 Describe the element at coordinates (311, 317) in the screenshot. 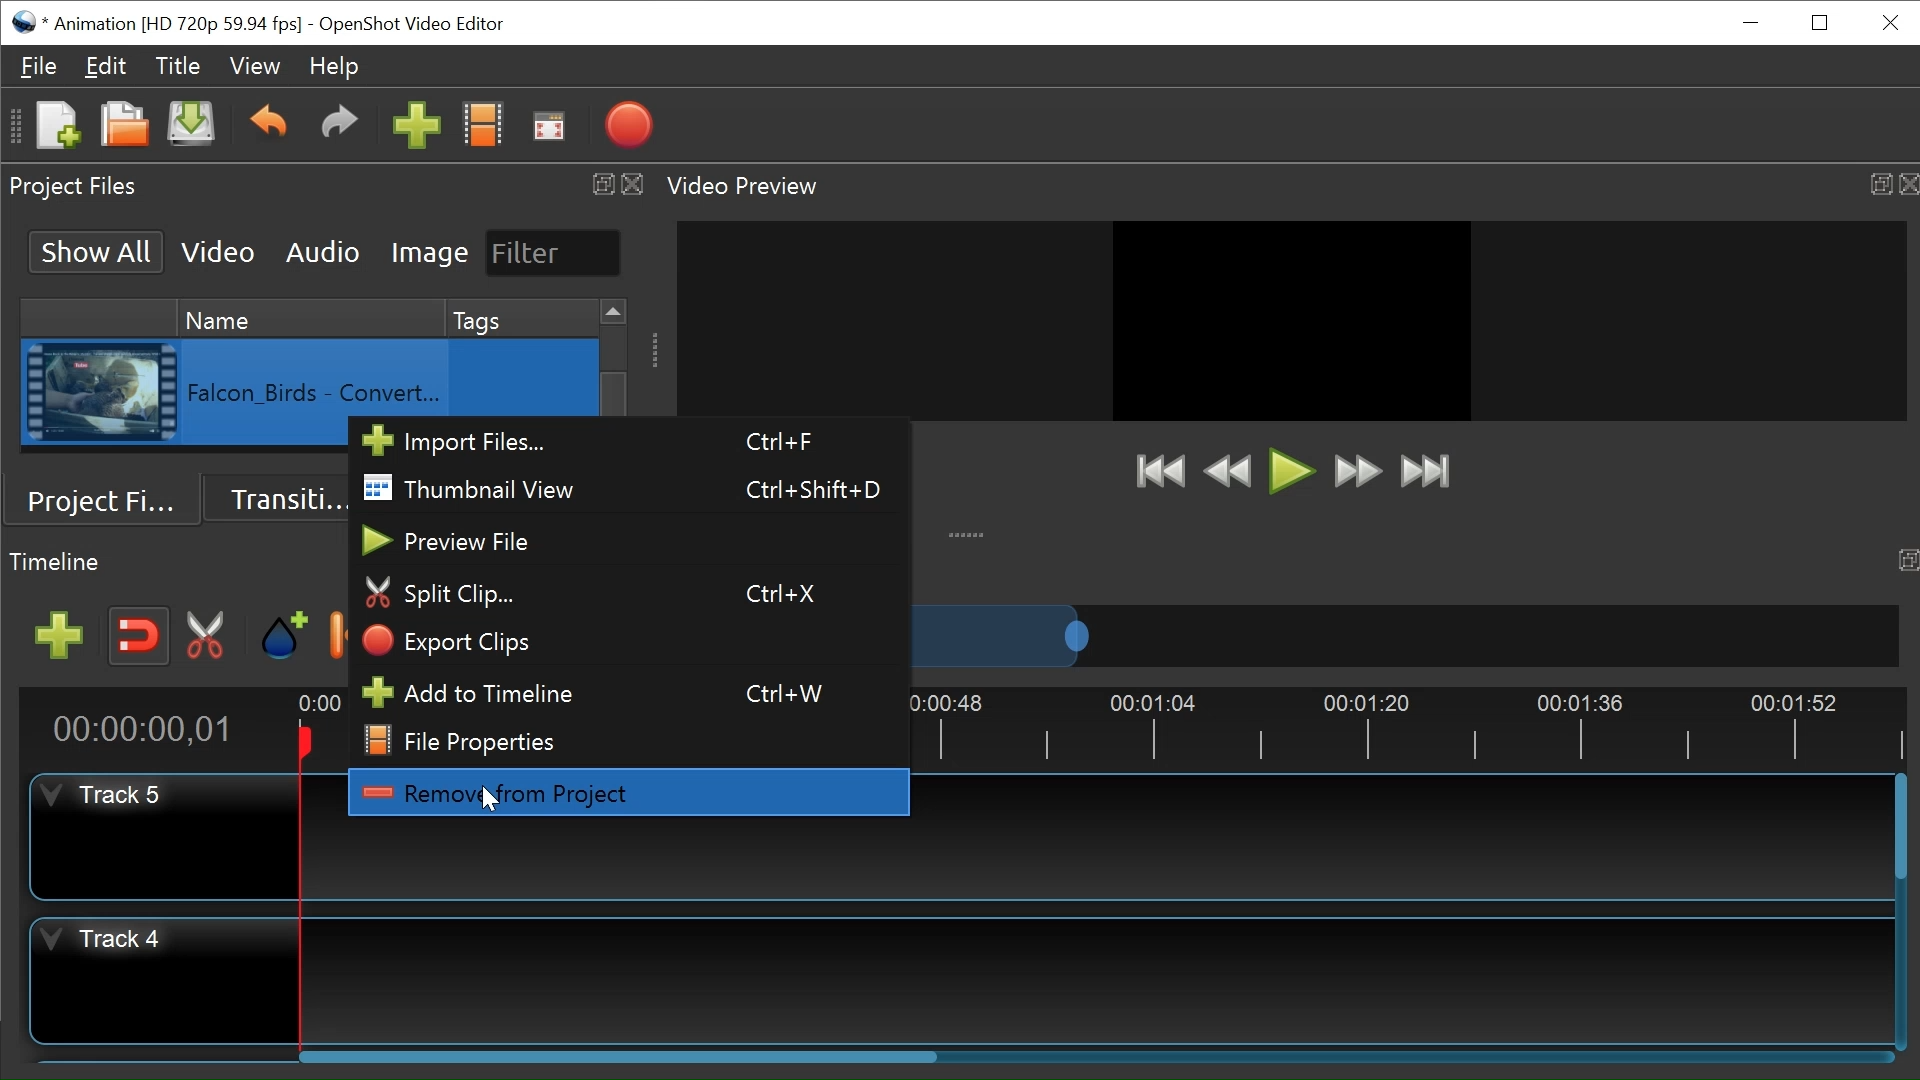

I see `Name` at that location.